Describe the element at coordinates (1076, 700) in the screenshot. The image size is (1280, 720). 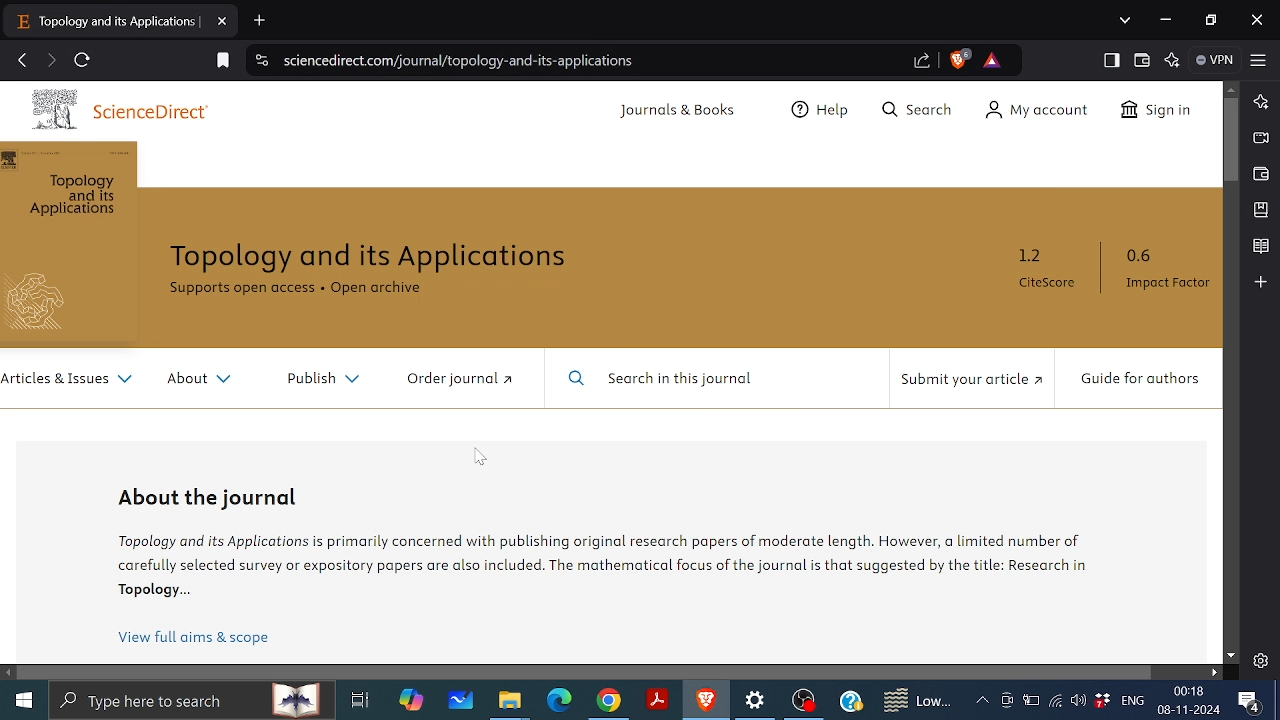
I see `Speakers` at that location.